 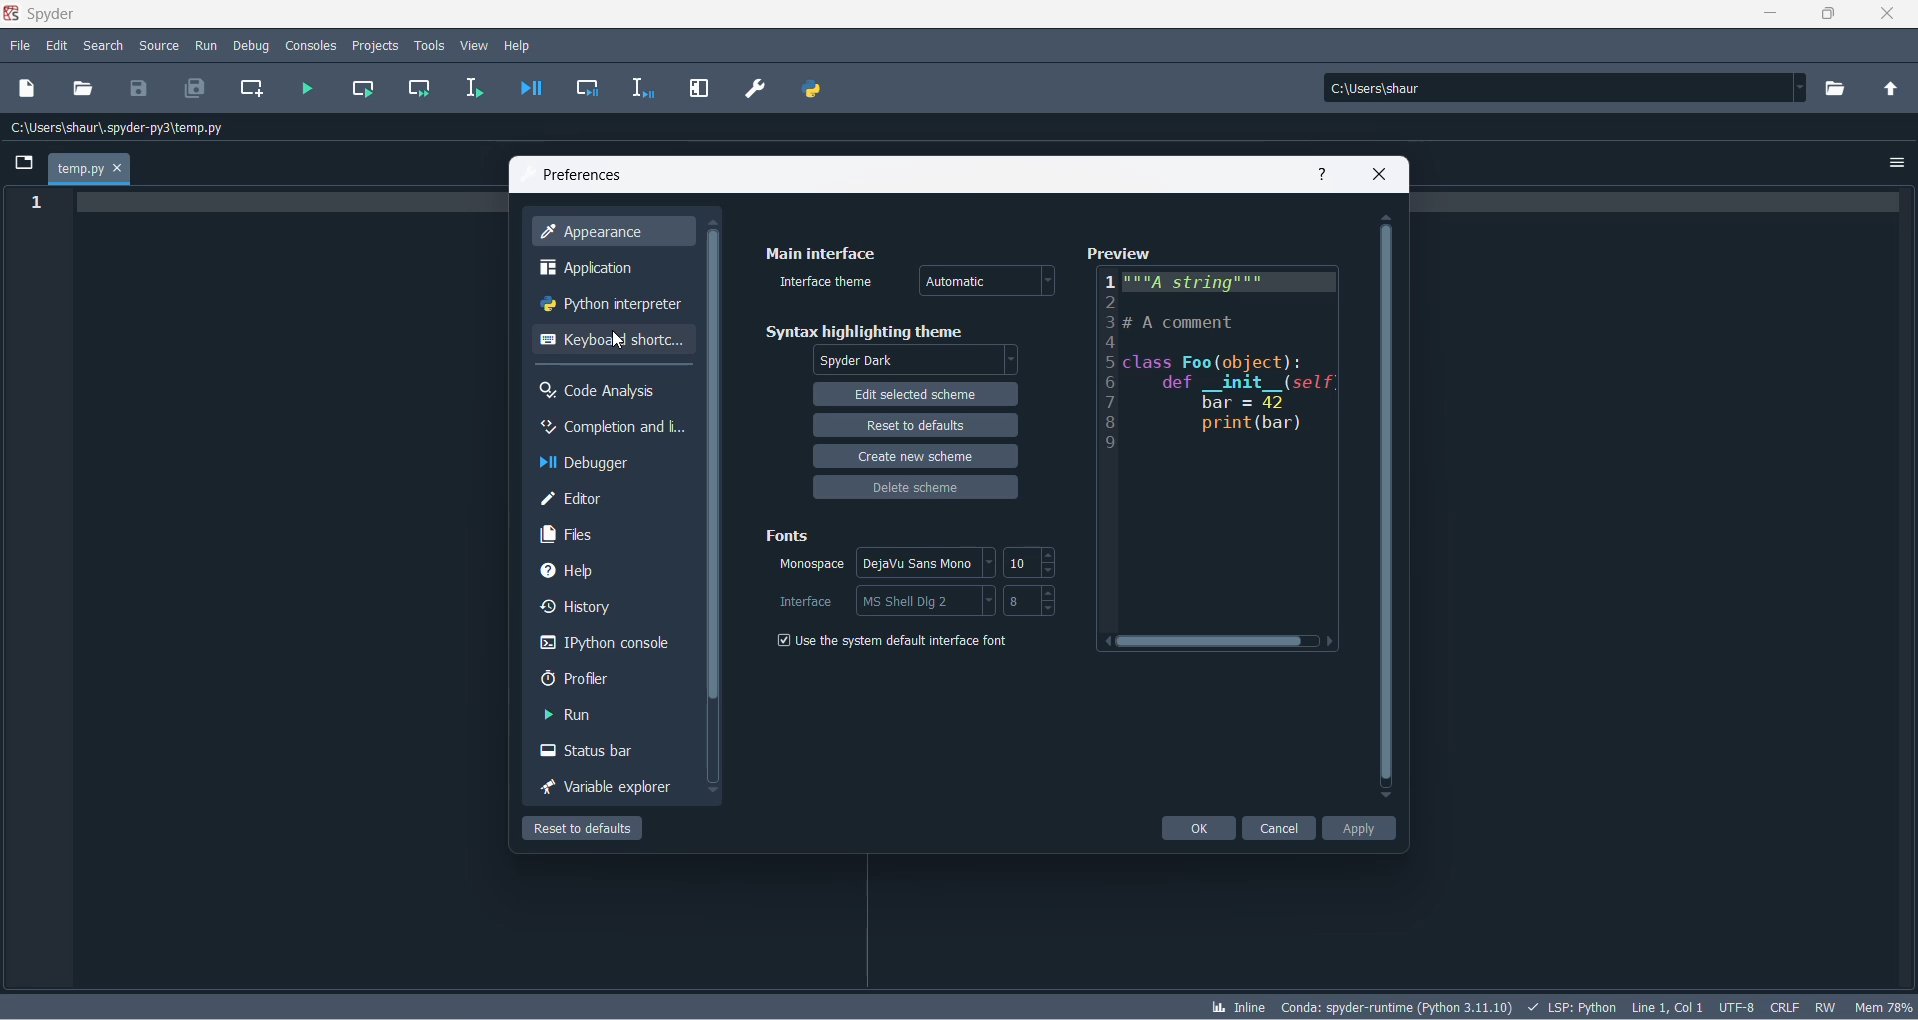 I want to click on keyboard shortcut, so click(x=616, y=338).